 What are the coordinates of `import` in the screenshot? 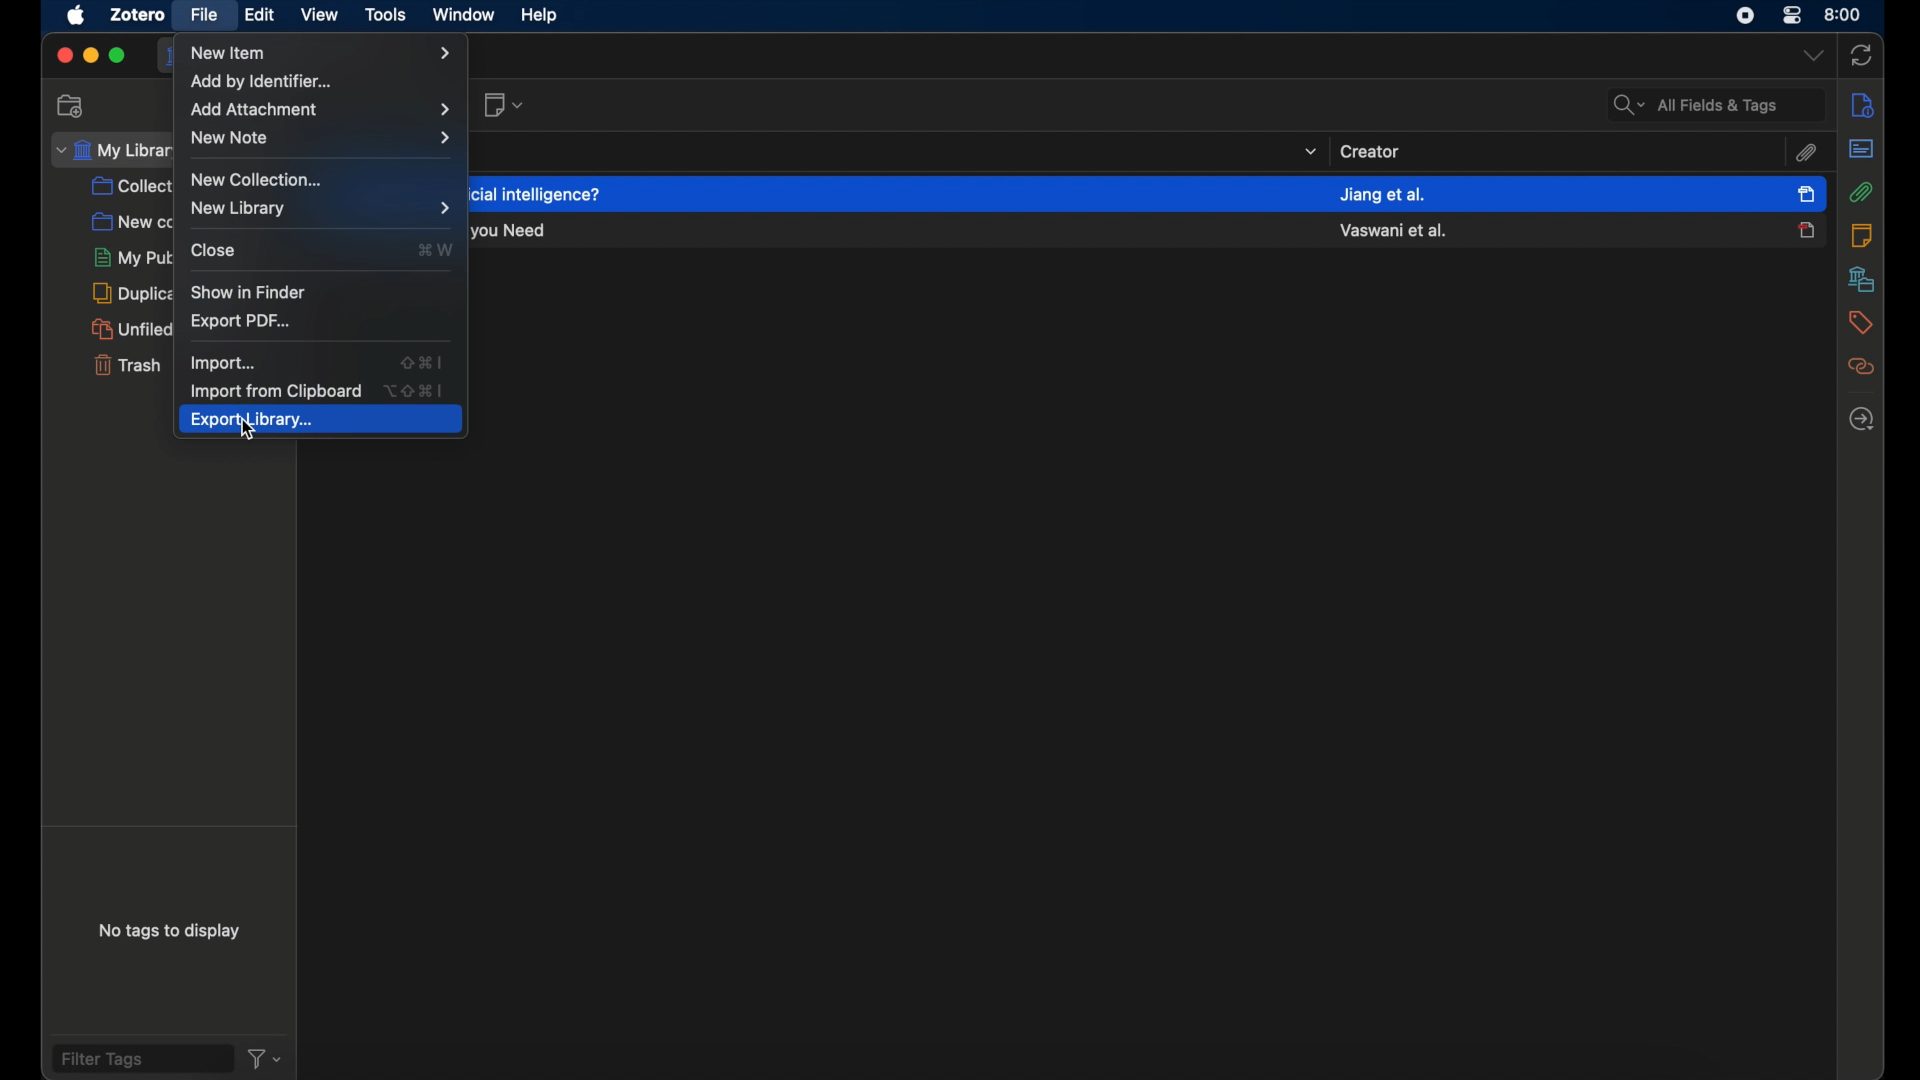 It's located at (223, 363).